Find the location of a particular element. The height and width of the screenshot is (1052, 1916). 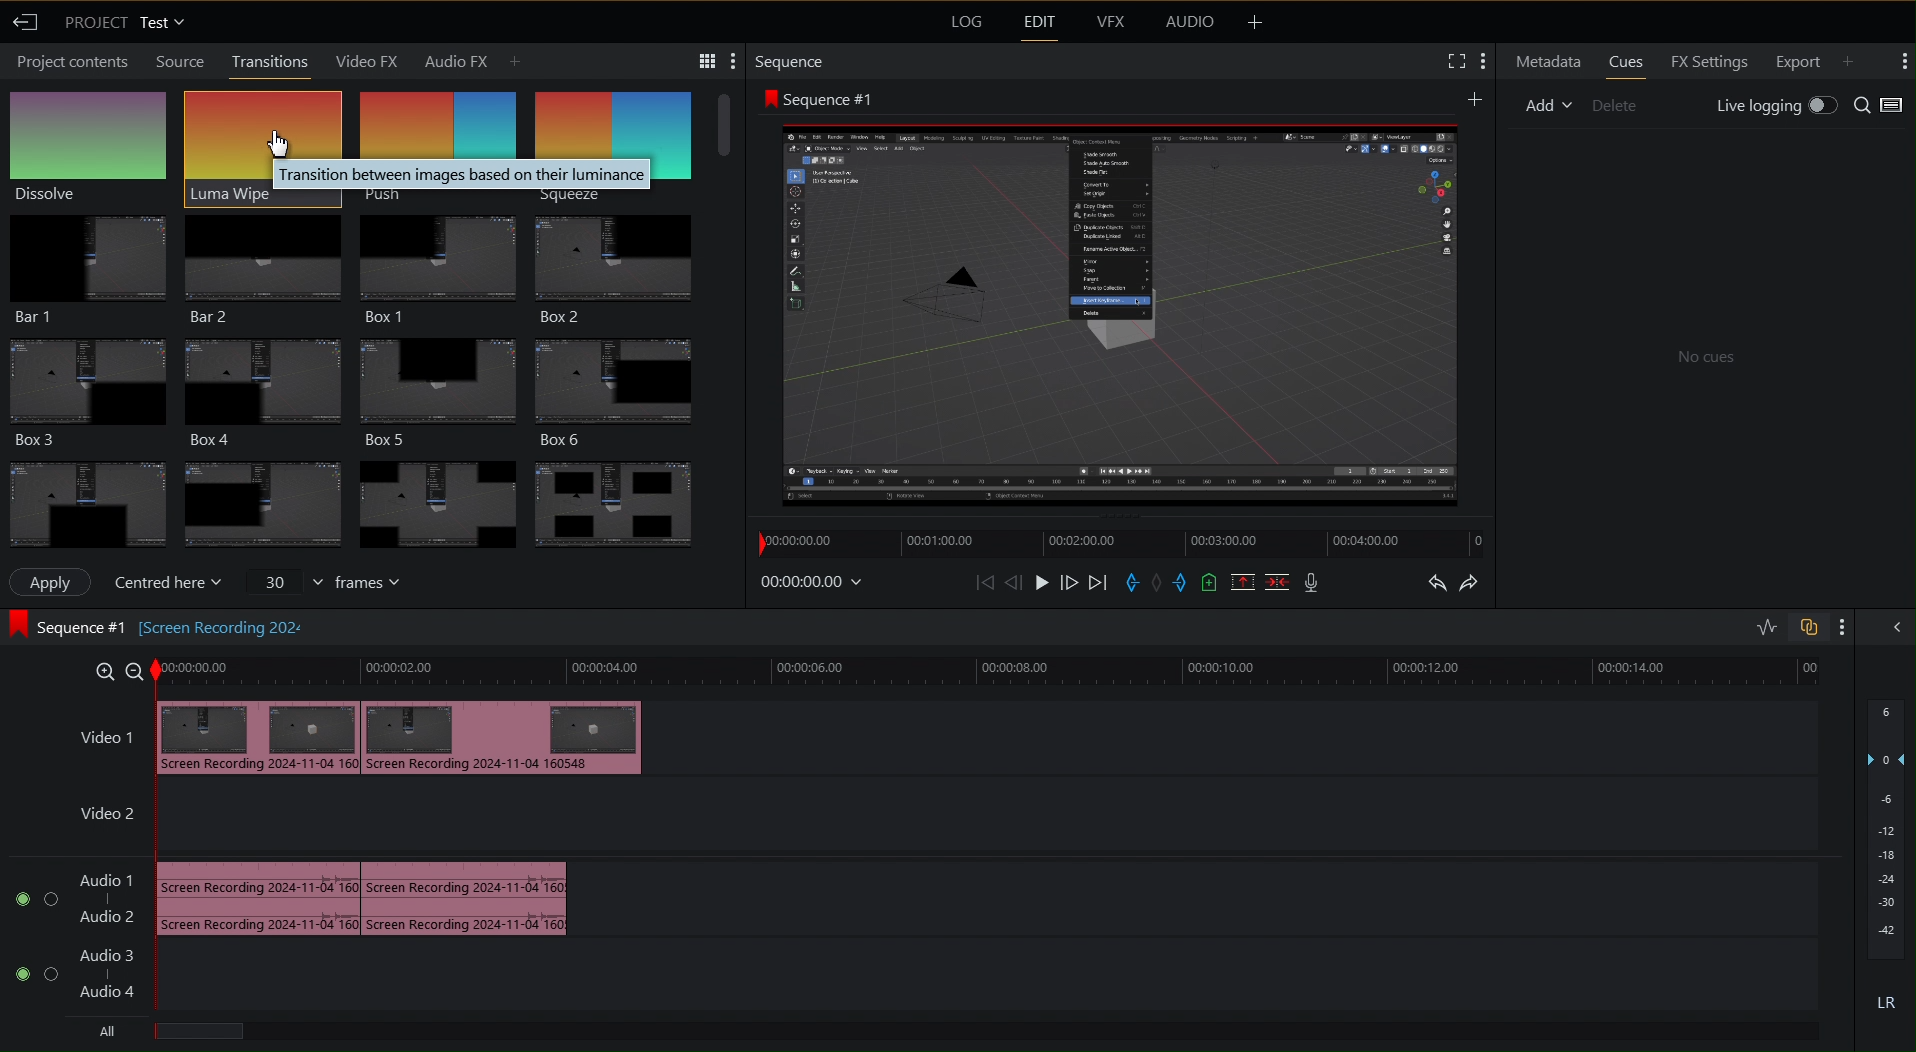

Back is located at coordinates (28, 23).